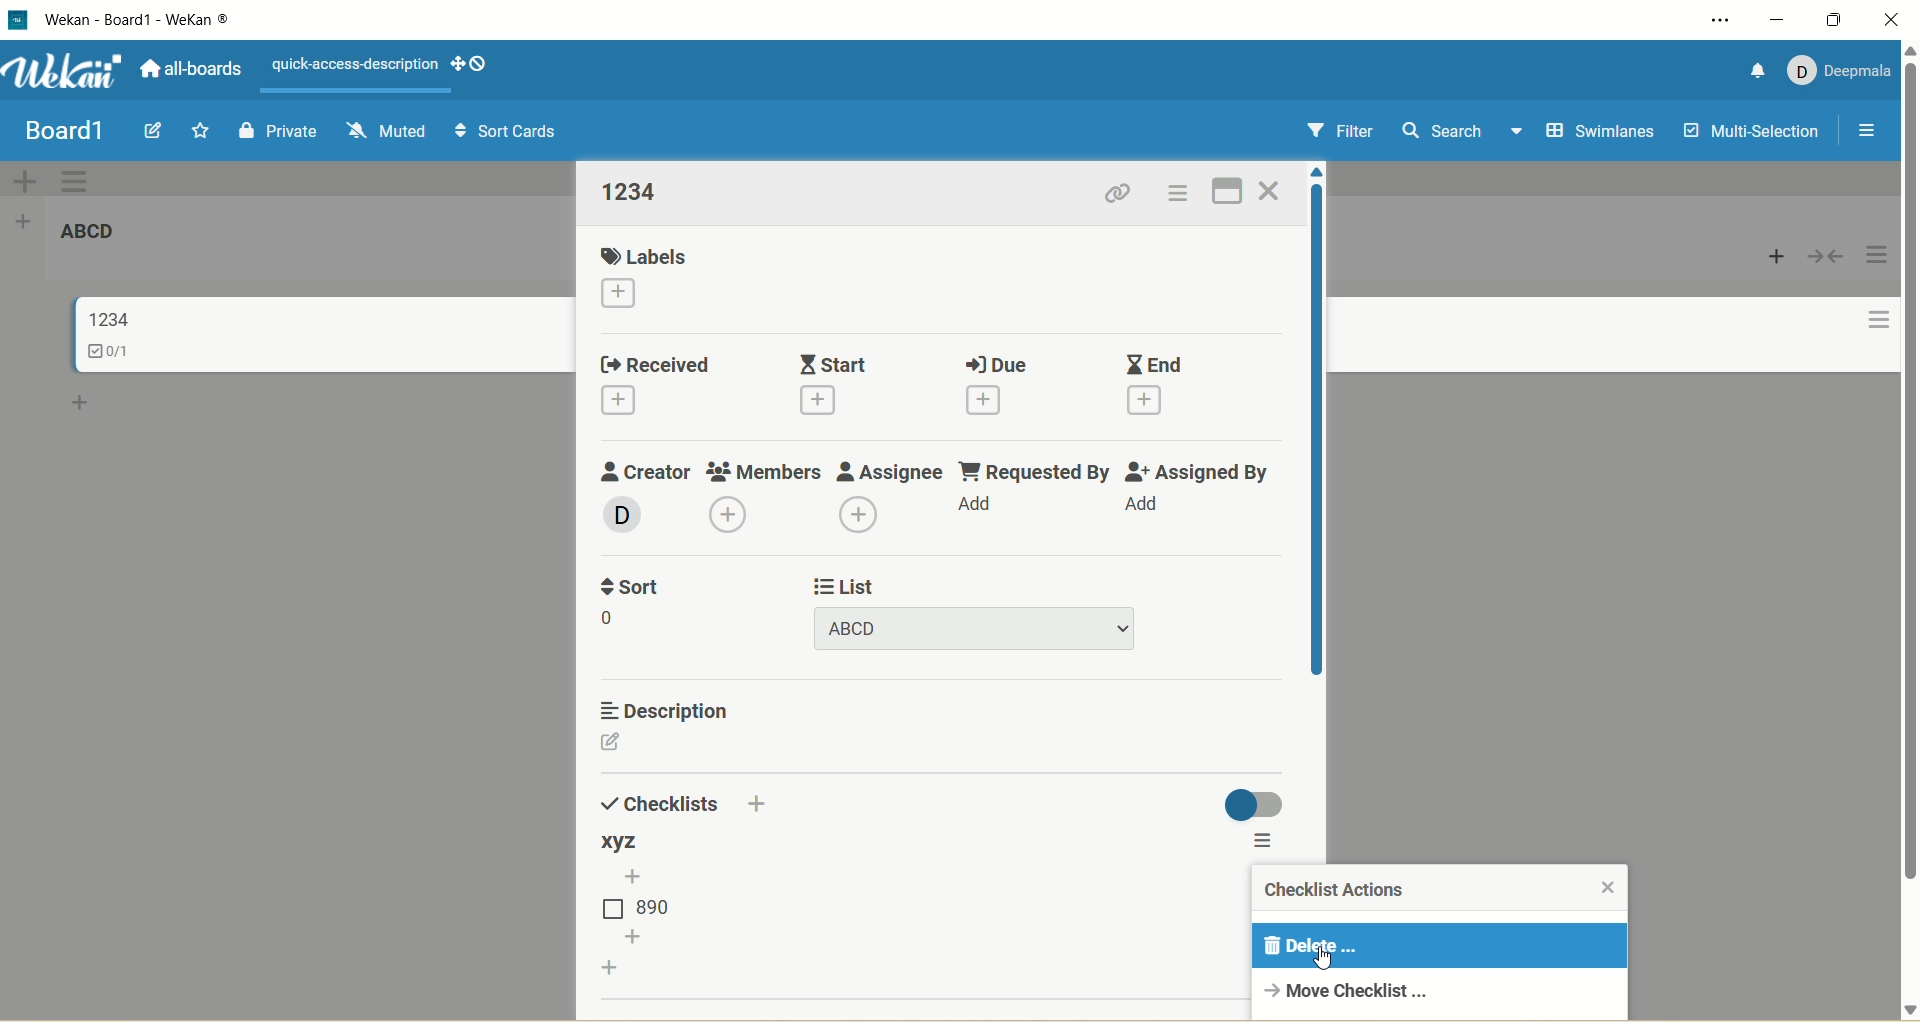 This screenshot has width=1920, height=1022. What do you see at coordinates (1882, 294) in the screenshot?
I see `action` at bounding box center [1882, 294].